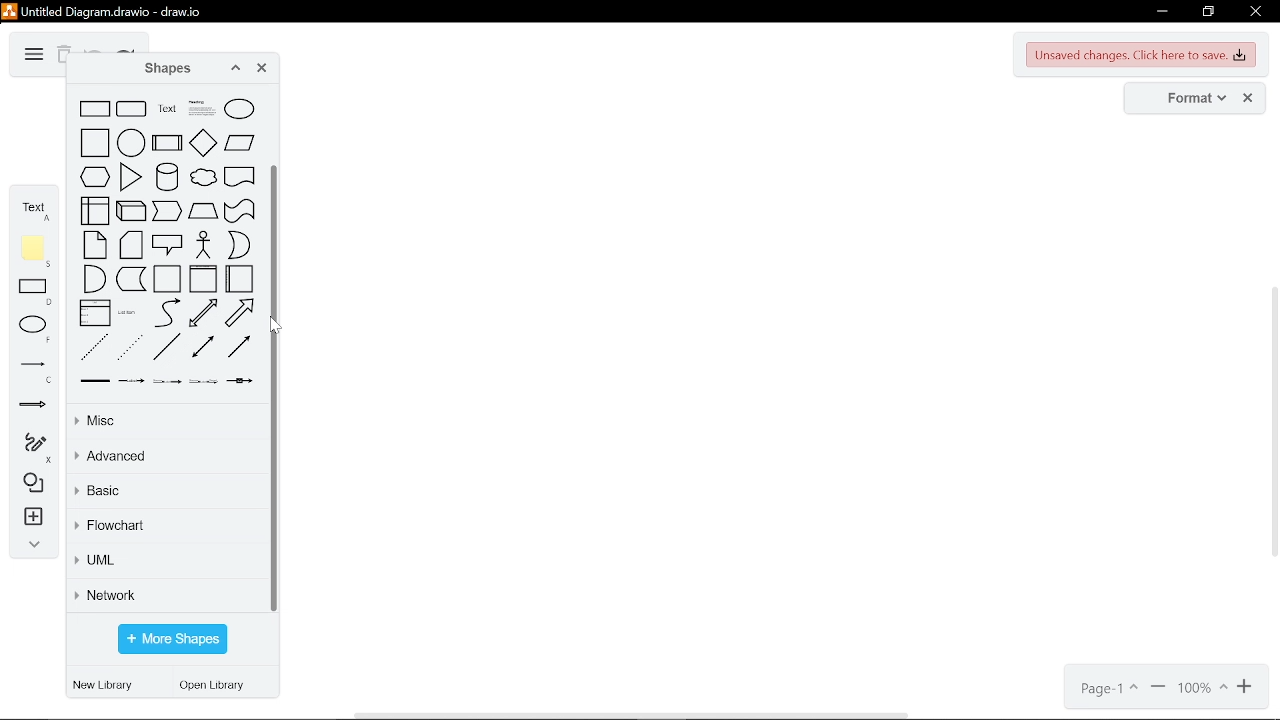 The image size is (1280, 720). Describe the element at coordinates (33, 371) in the screenshot. I see `lines` at that location.